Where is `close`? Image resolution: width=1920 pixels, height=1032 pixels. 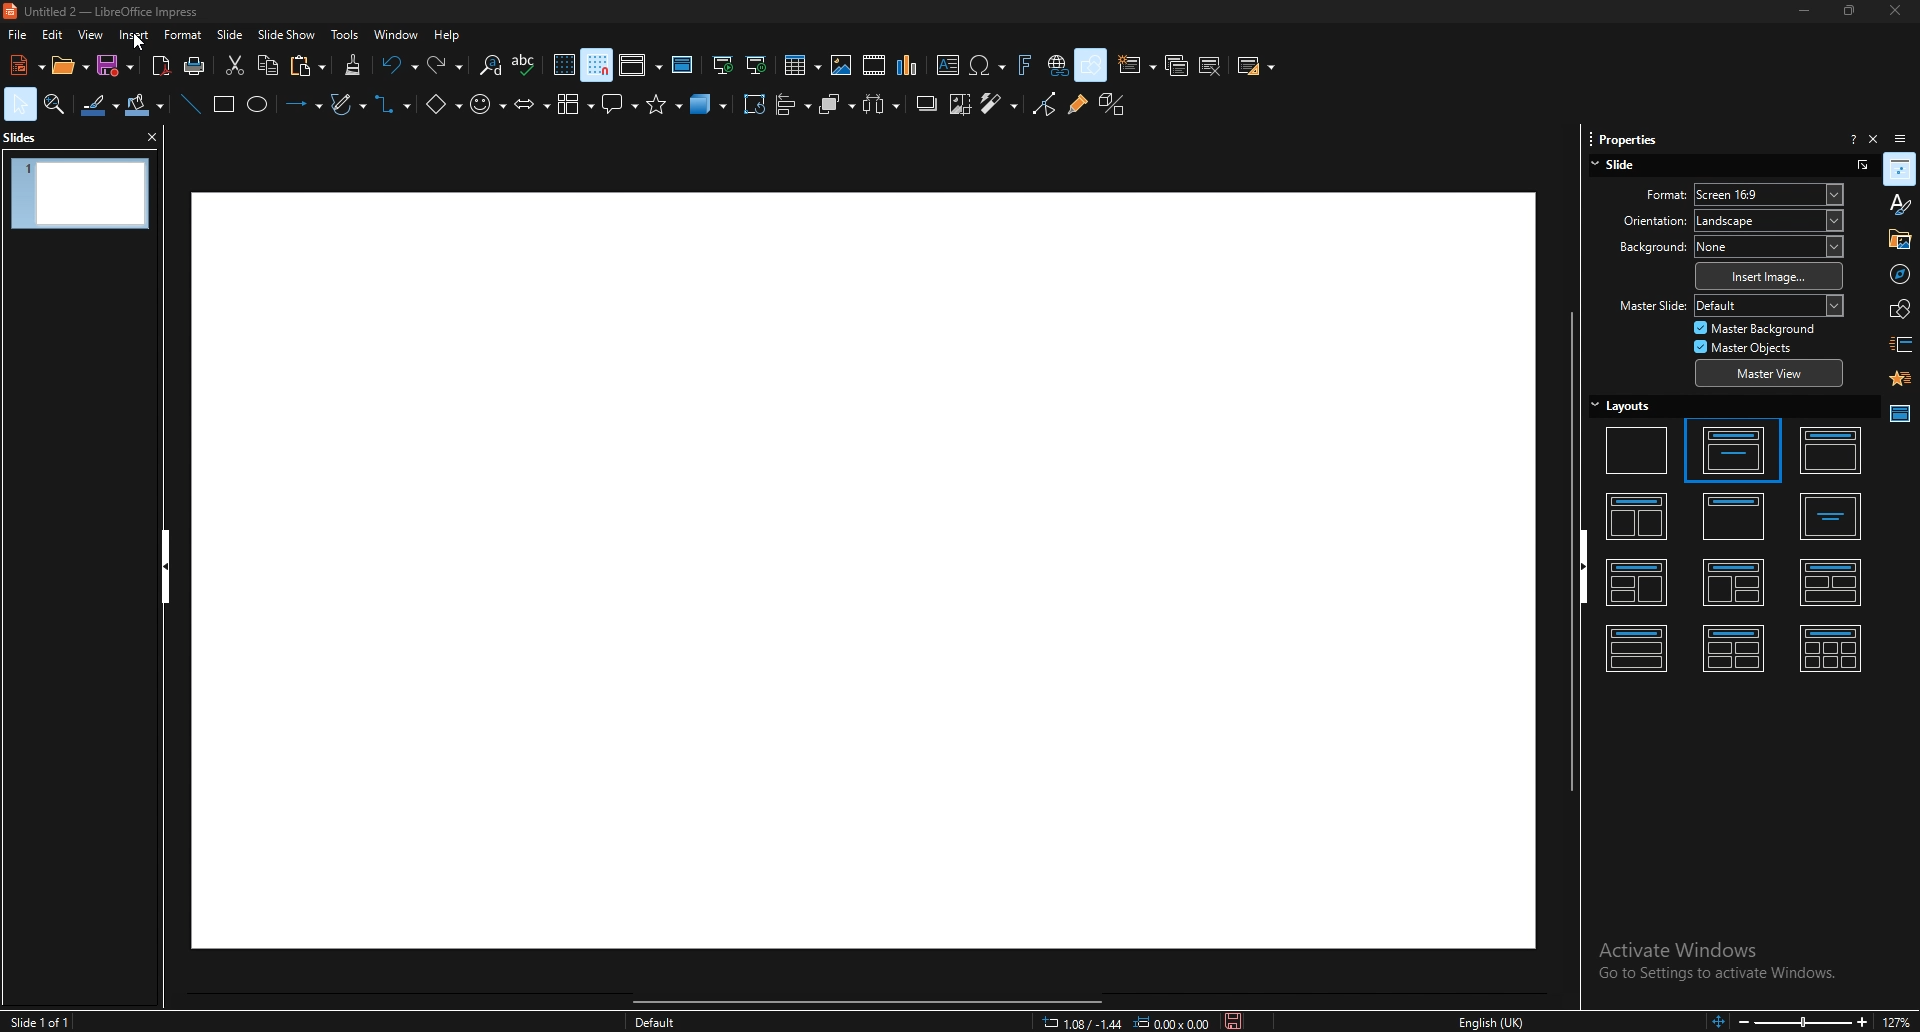
close is located at coordinates (1888, 12).